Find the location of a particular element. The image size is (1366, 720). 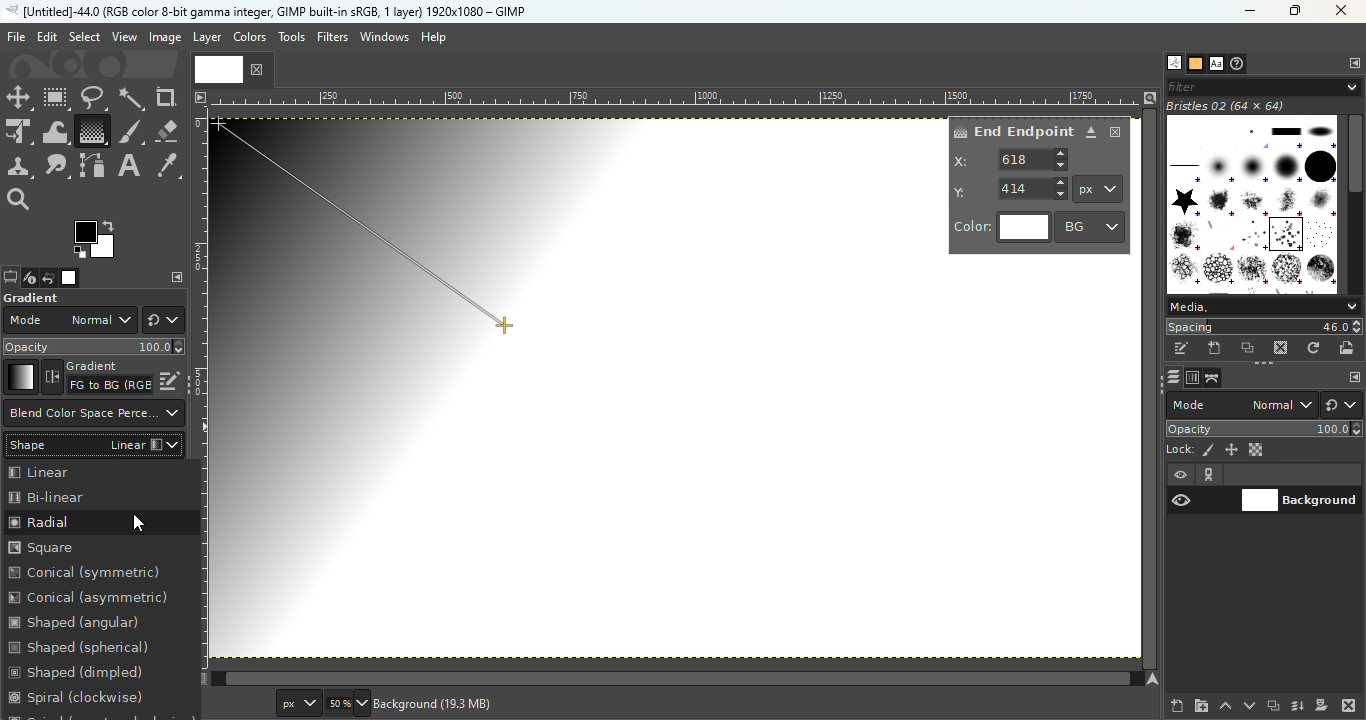

Crop tool is located at coordinates (166, 97).